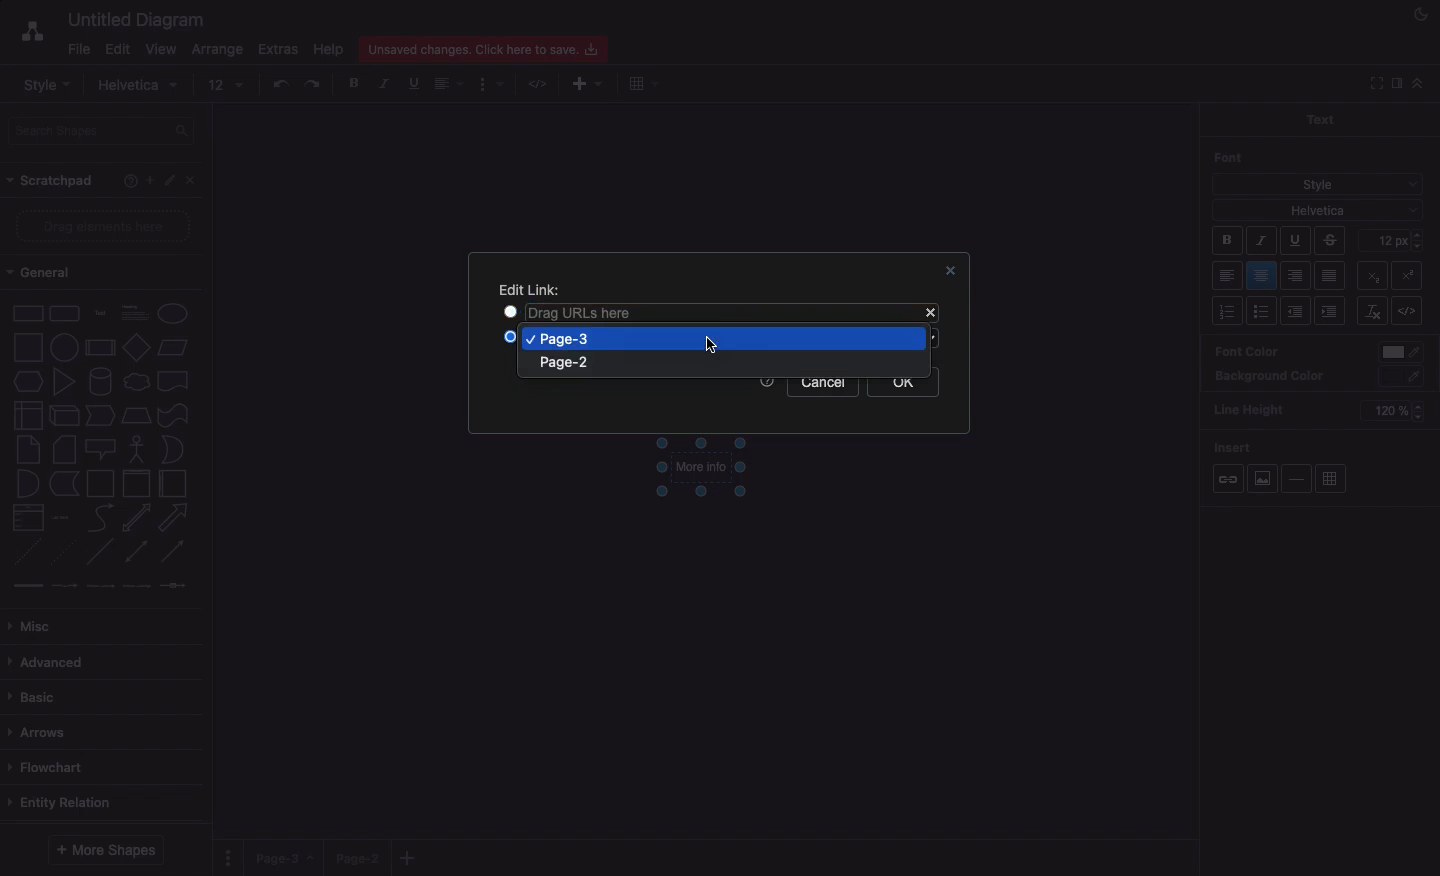  Describe the element at coordinates (101, 450) in the screenshot. I see `callout` at that location.